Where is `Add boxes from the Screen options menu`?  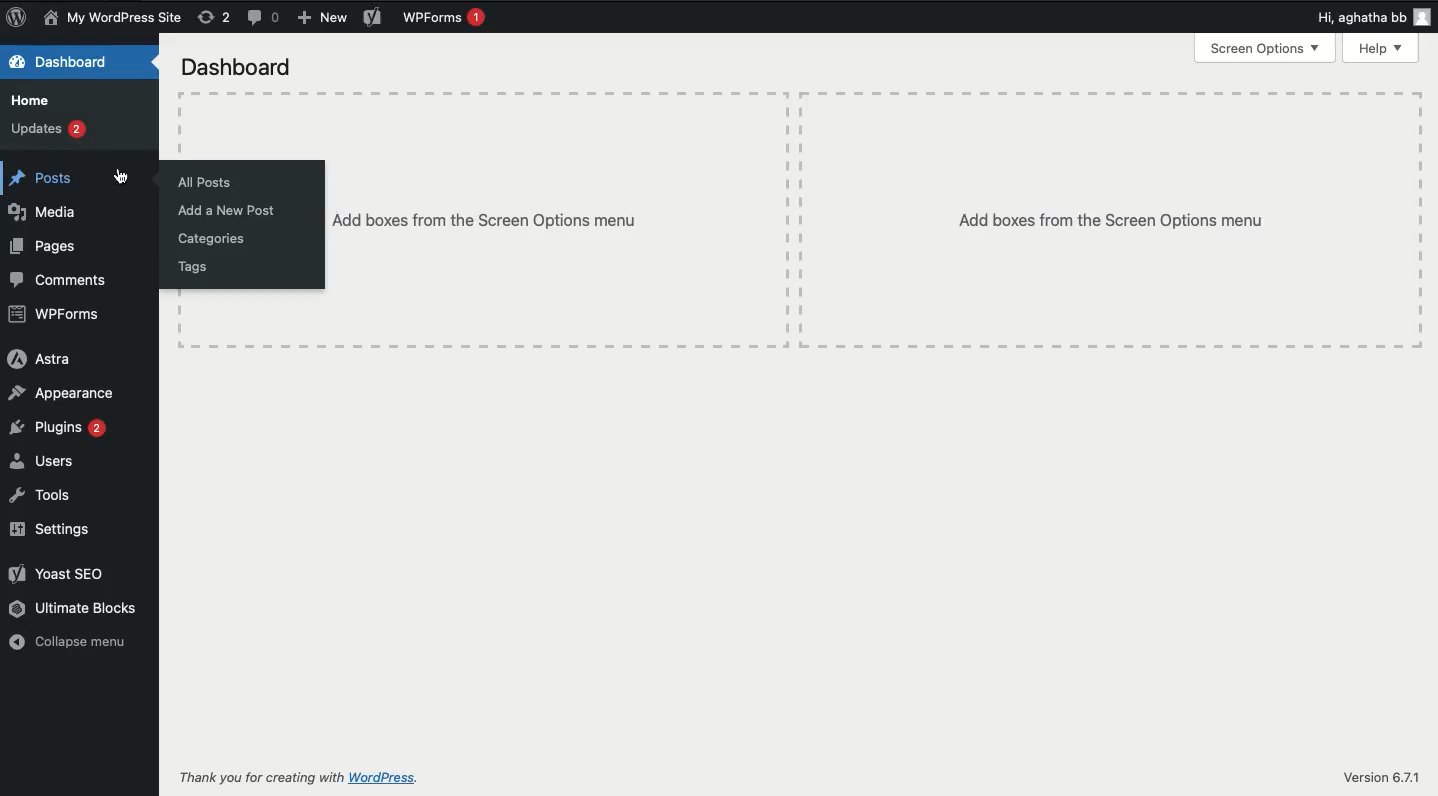 Add boxes from the Screen options menu is located at coordinates (487, 219).